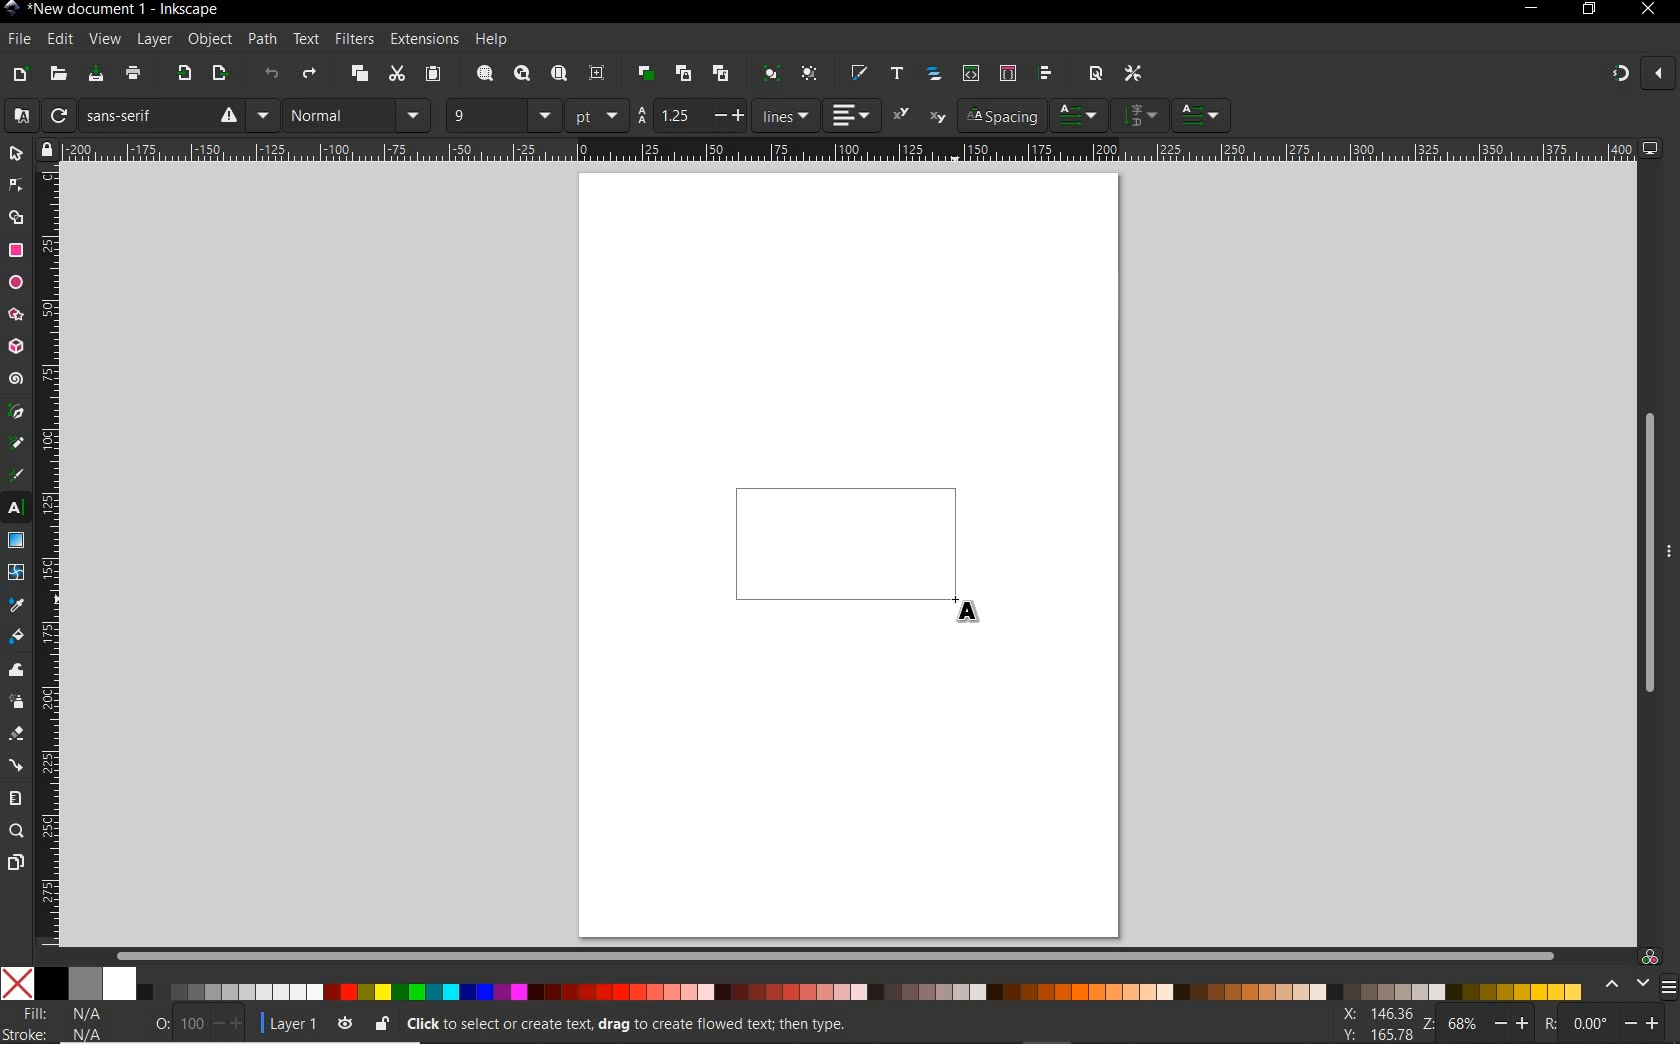 The height and width of the screenshot is (1044, 1680). What do you see at coordinates (1514, 1022) in the screenshot?
I see `increase/decrease` at bounding box center [1514, 1022].